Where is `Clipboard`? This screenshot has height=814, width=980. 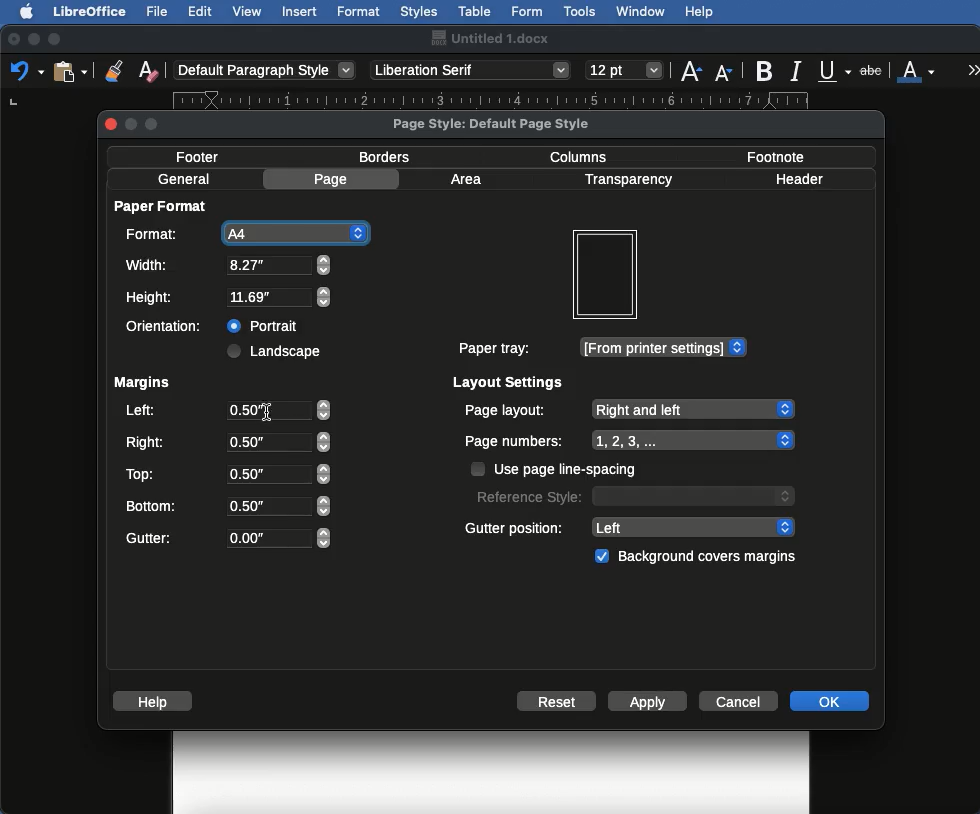 Clipboard is located at coordinates (70, 70).